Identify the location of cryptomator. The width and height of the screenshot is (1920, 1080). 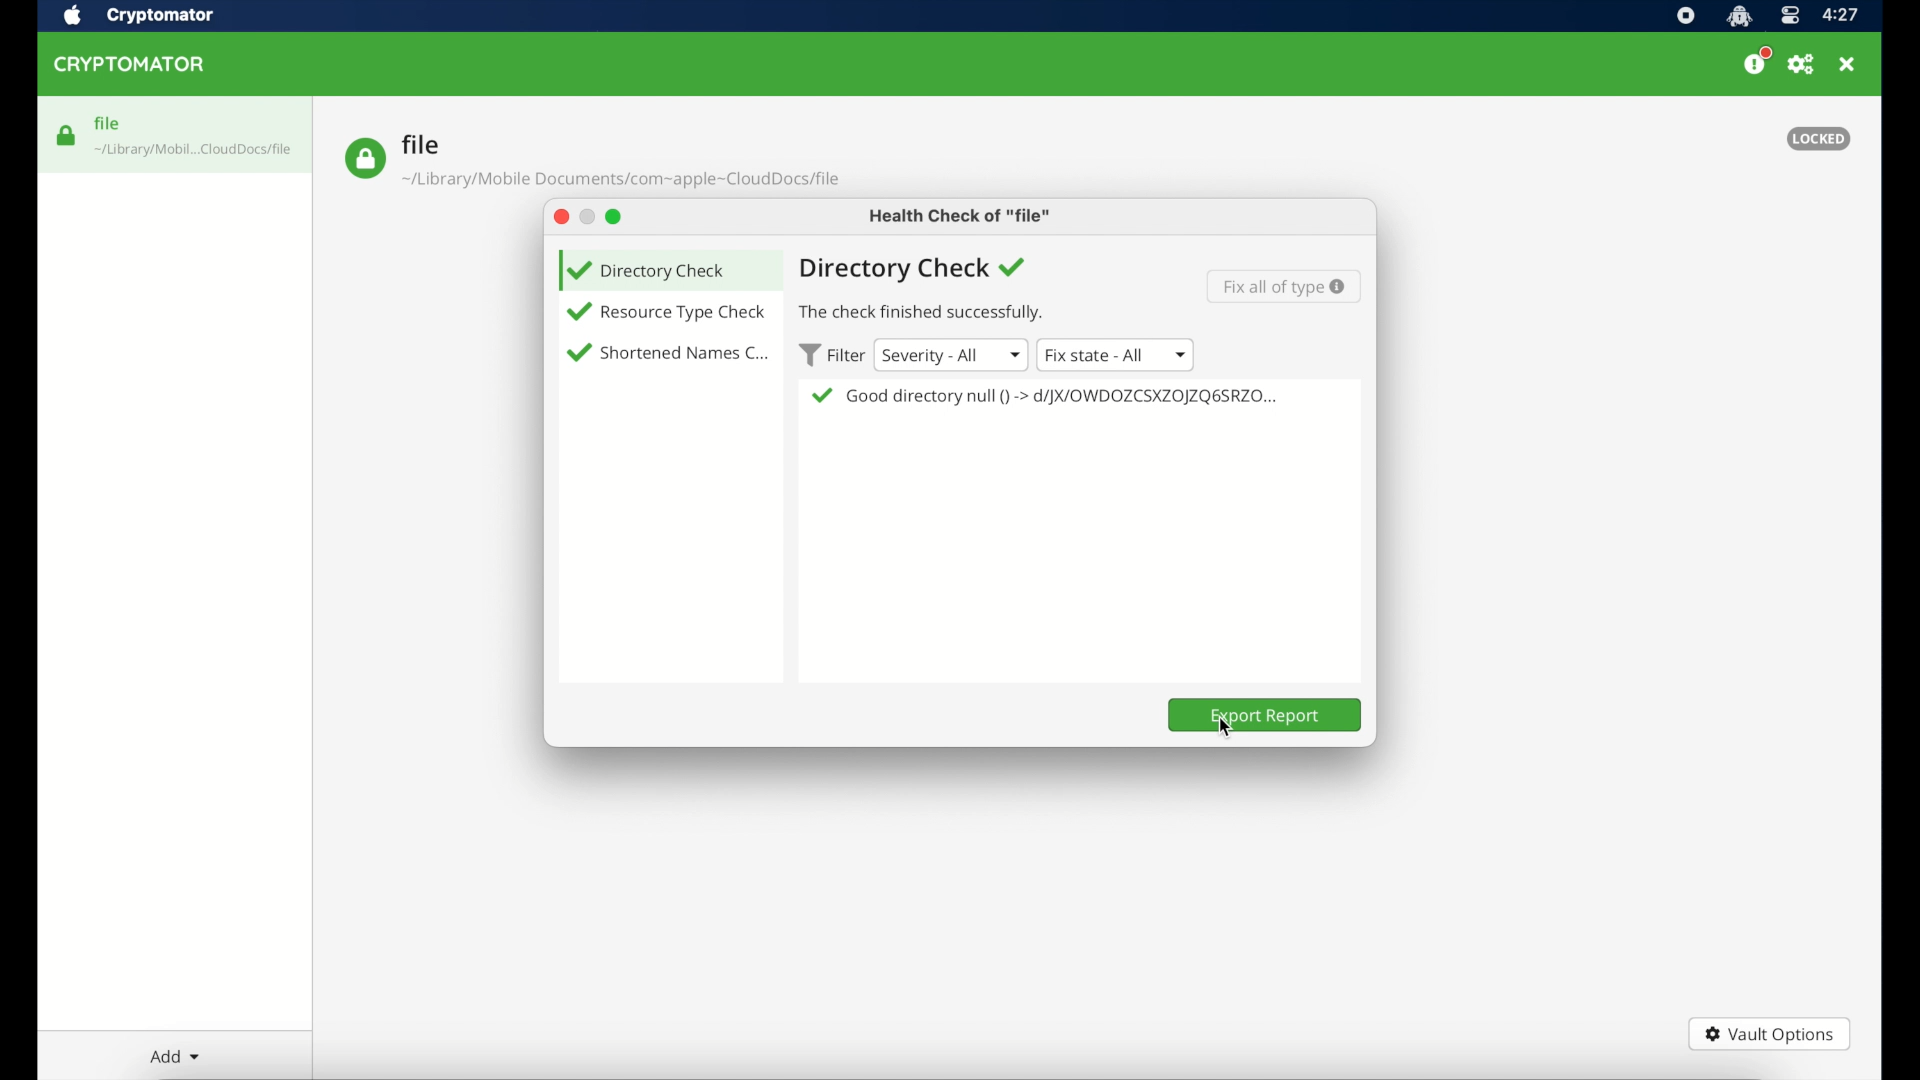
(133, 65).